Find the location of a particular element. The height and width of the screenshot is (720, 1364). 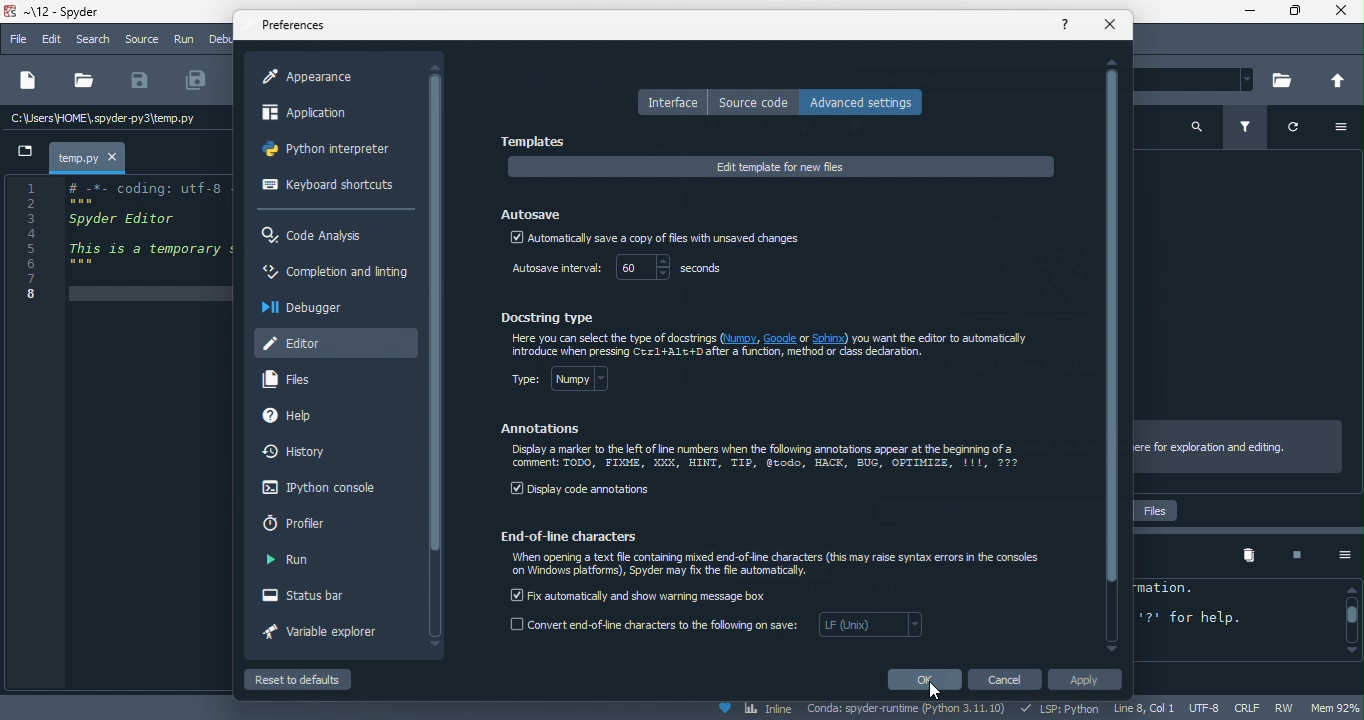

vertical scroll bar is located at coordinates (1350, 620).